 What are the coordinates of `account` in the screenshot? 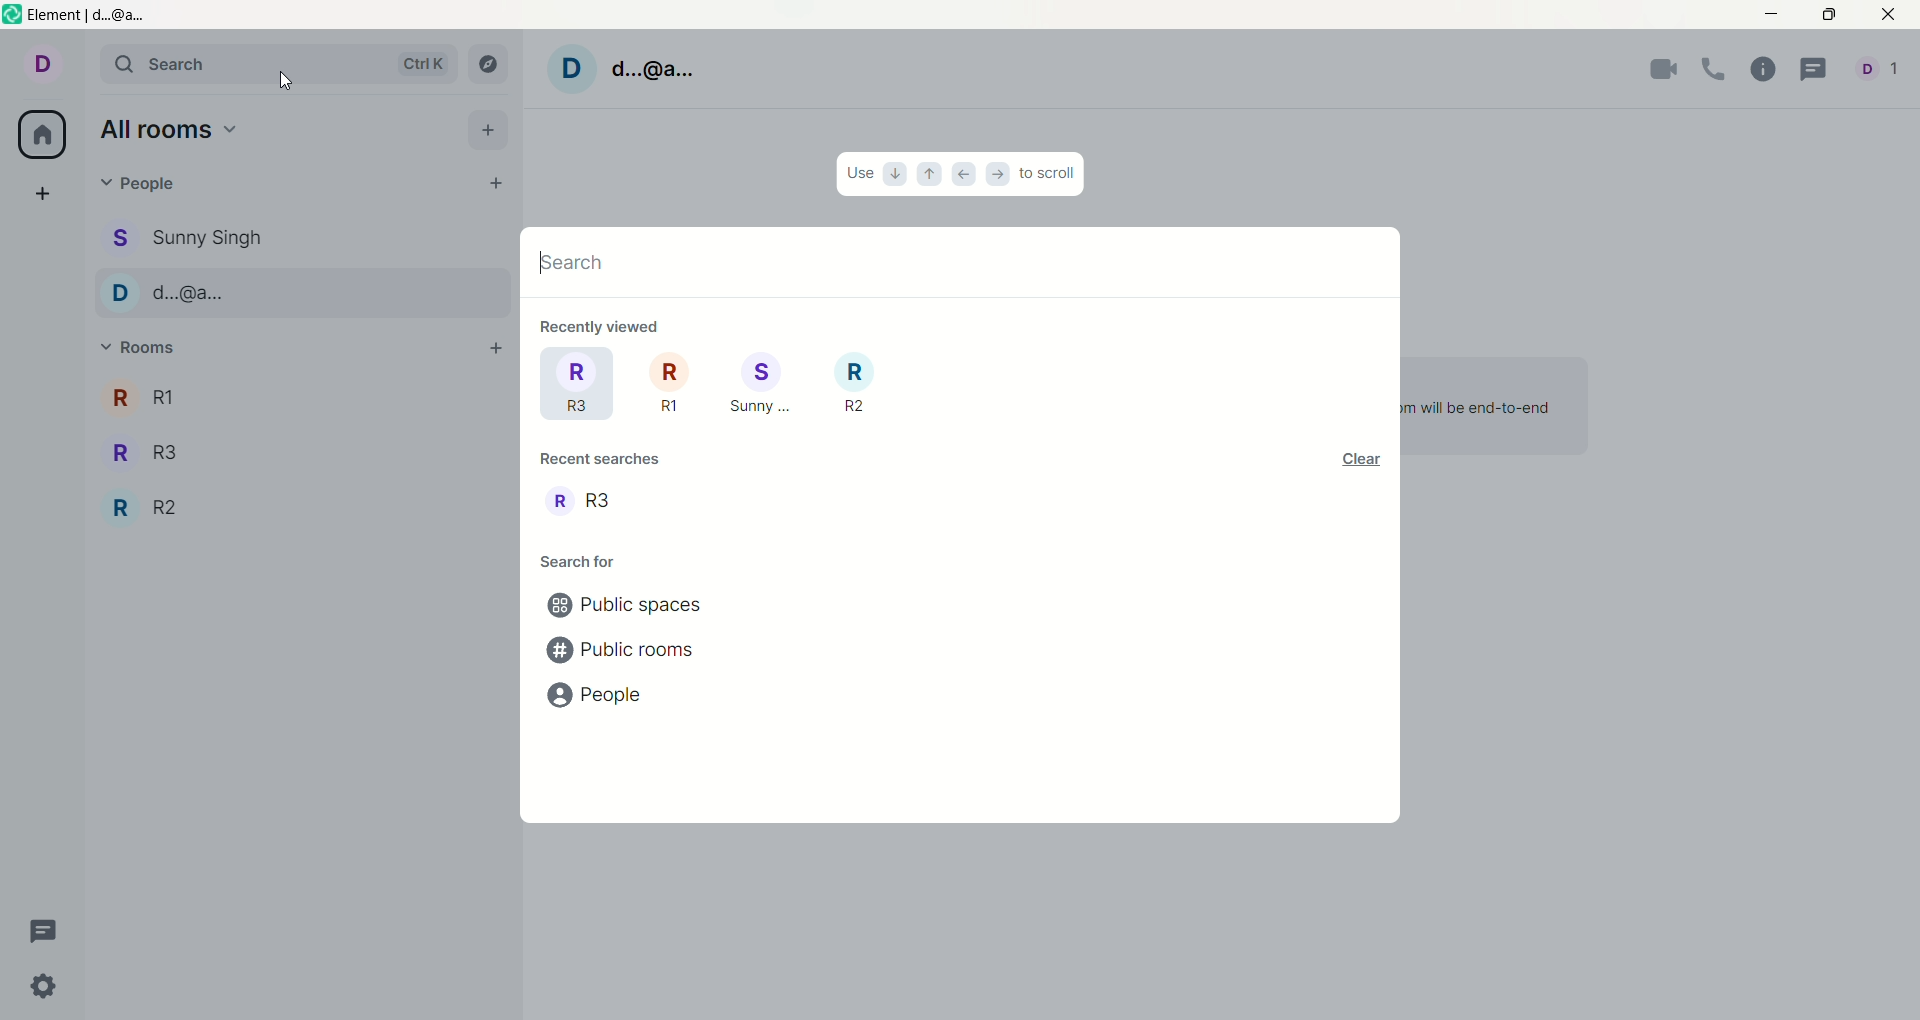 It's located at (1877, 69).